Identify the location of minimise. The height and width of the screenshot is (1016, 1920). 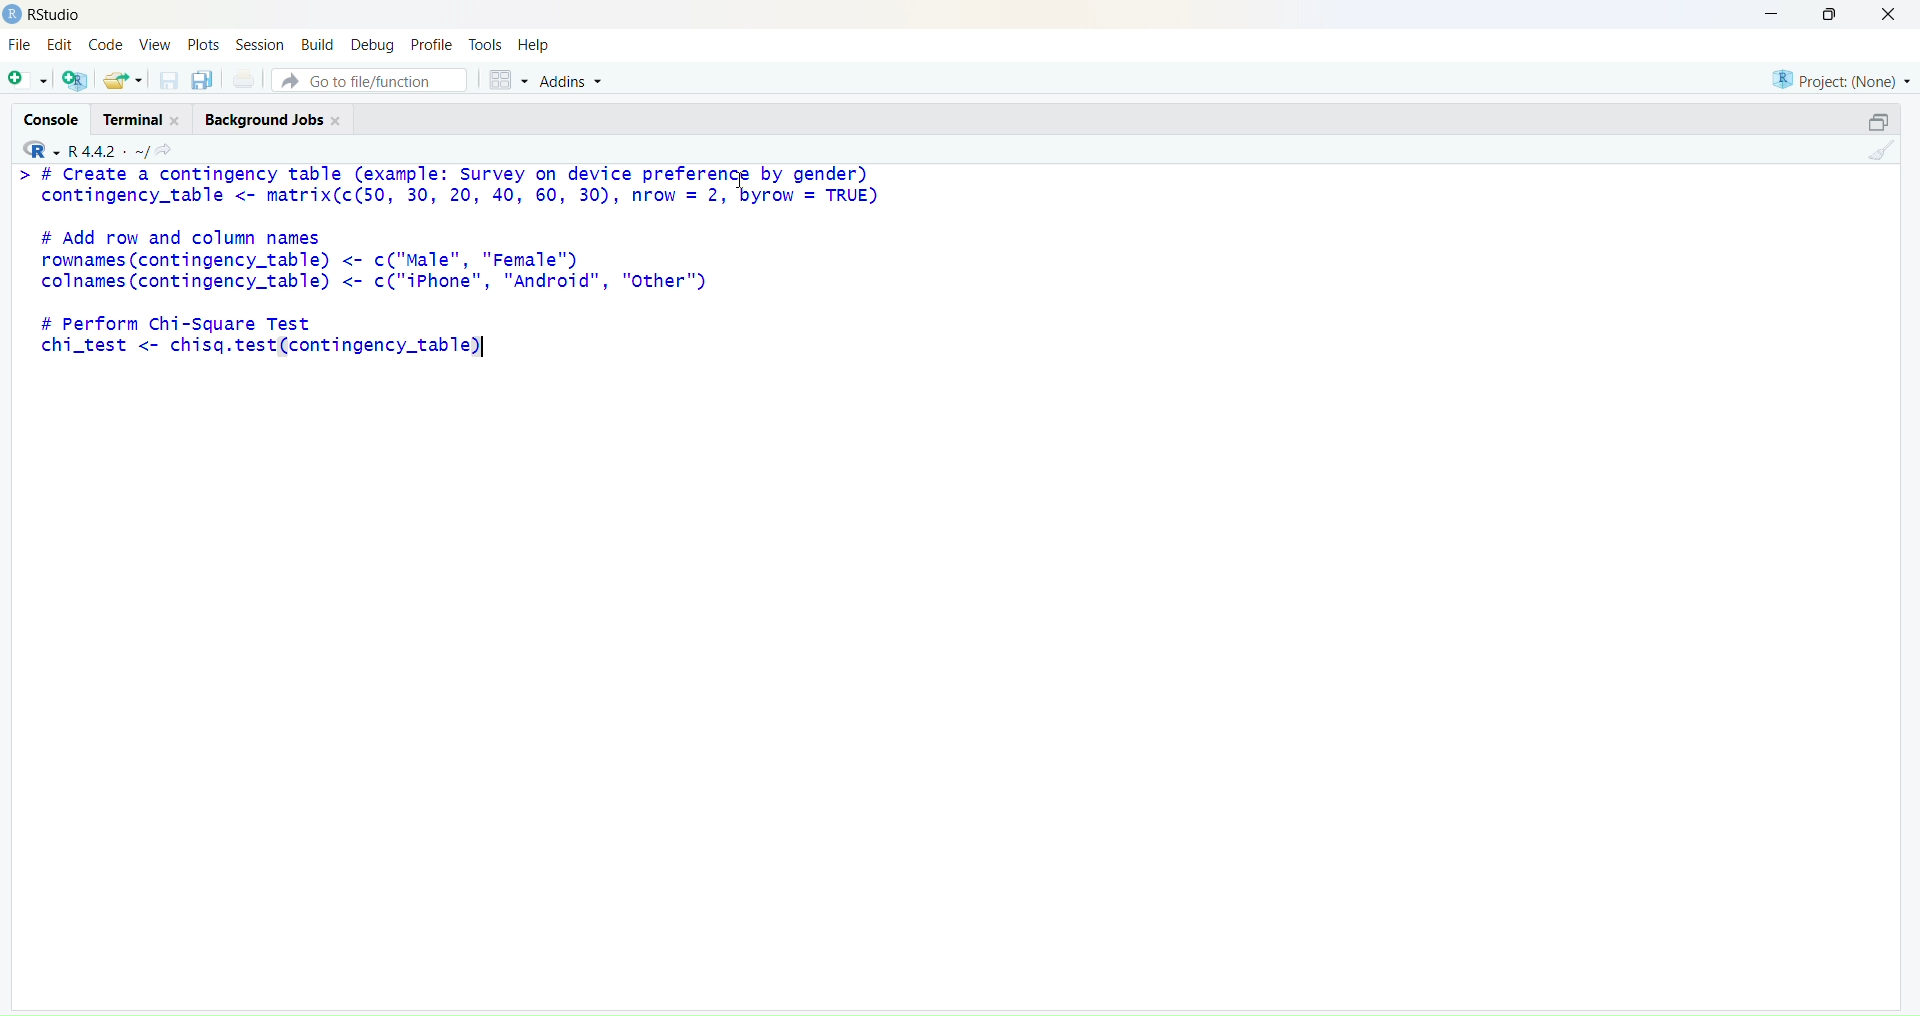
(1775, 12).